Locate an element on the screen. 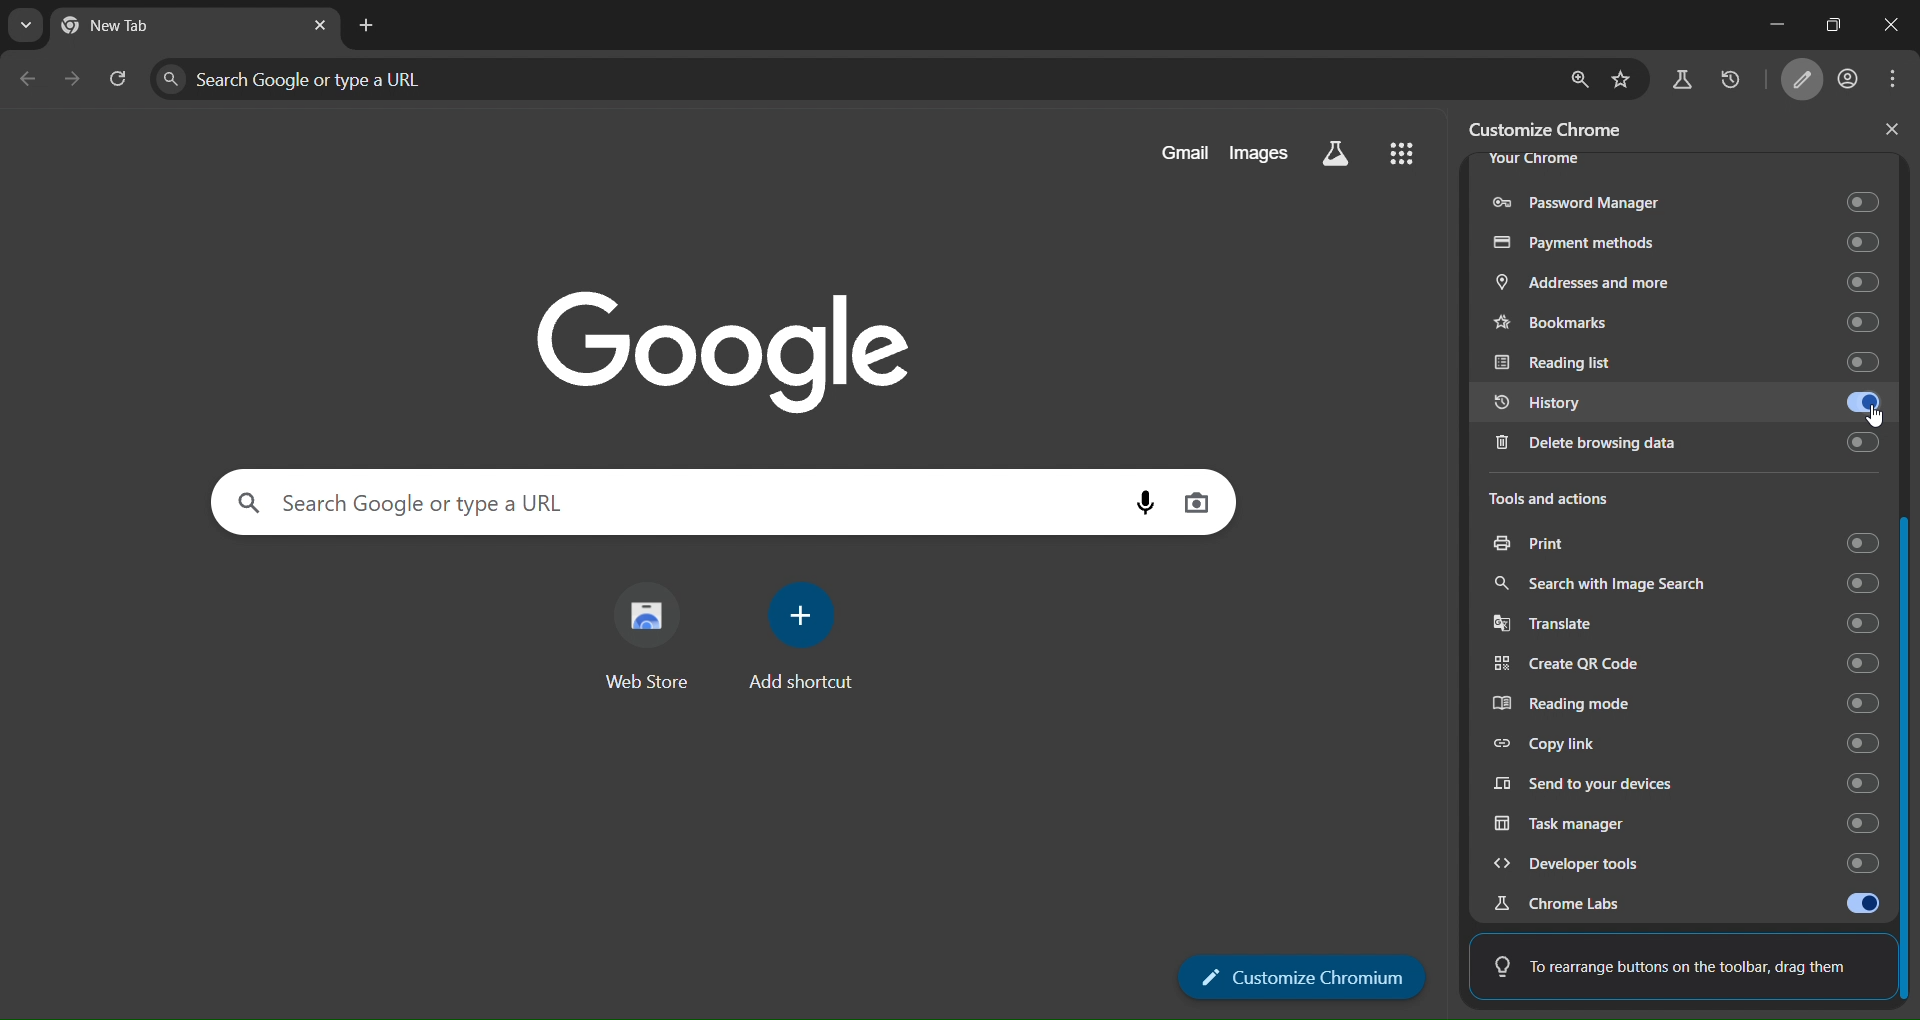 Image resolution: width=1920 pixels, height=1020 pixels. reading list is located at coordinates (1681, 362).